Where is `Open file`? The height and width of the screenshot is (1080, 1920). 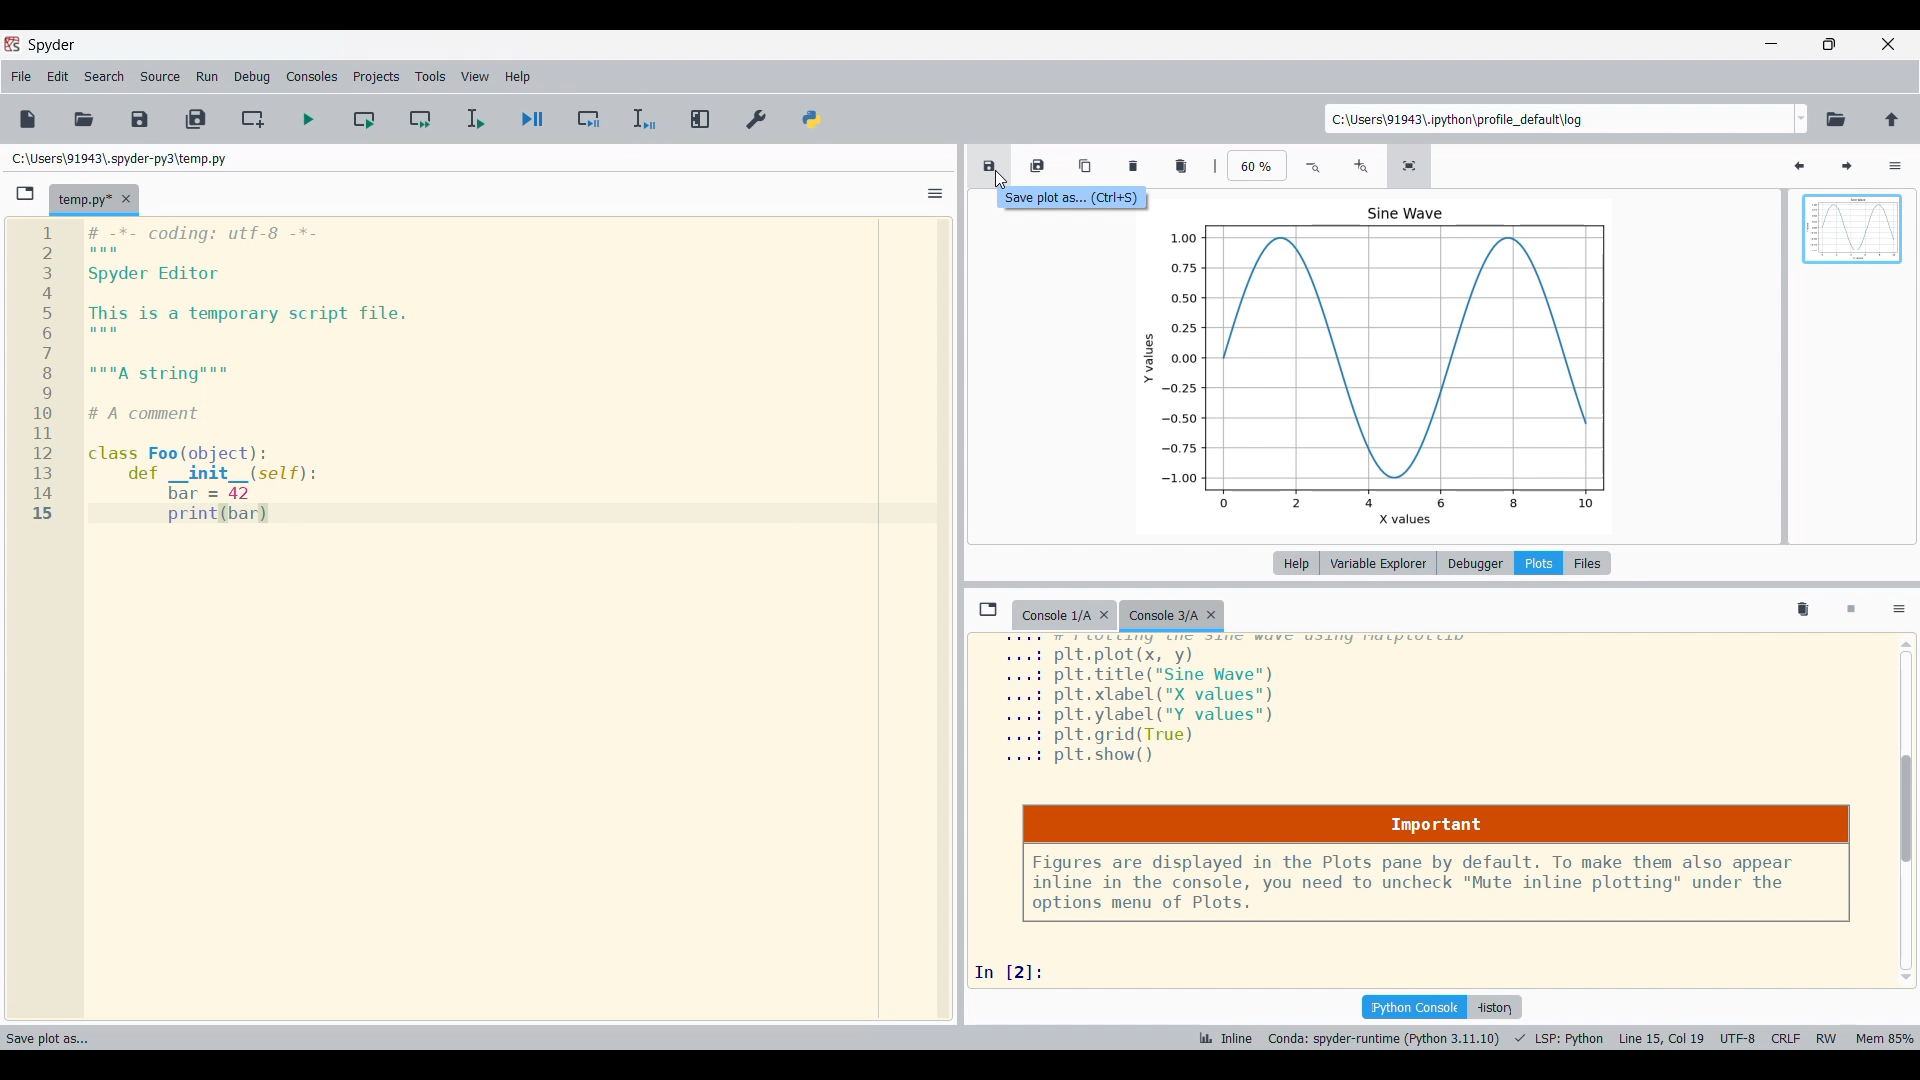
Open file is located at coordinates (85, 119).